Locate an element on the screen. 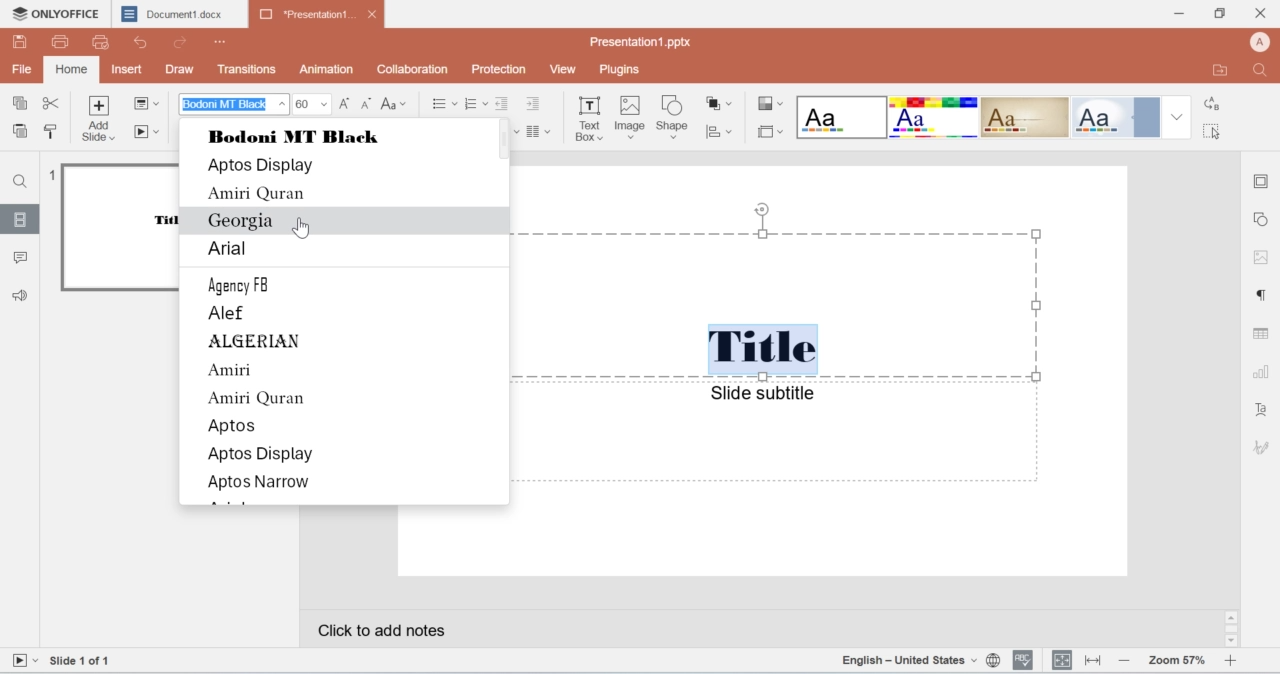 This screenshot has height=674, width=1280. Aptos is located at coordinates (235, 426).